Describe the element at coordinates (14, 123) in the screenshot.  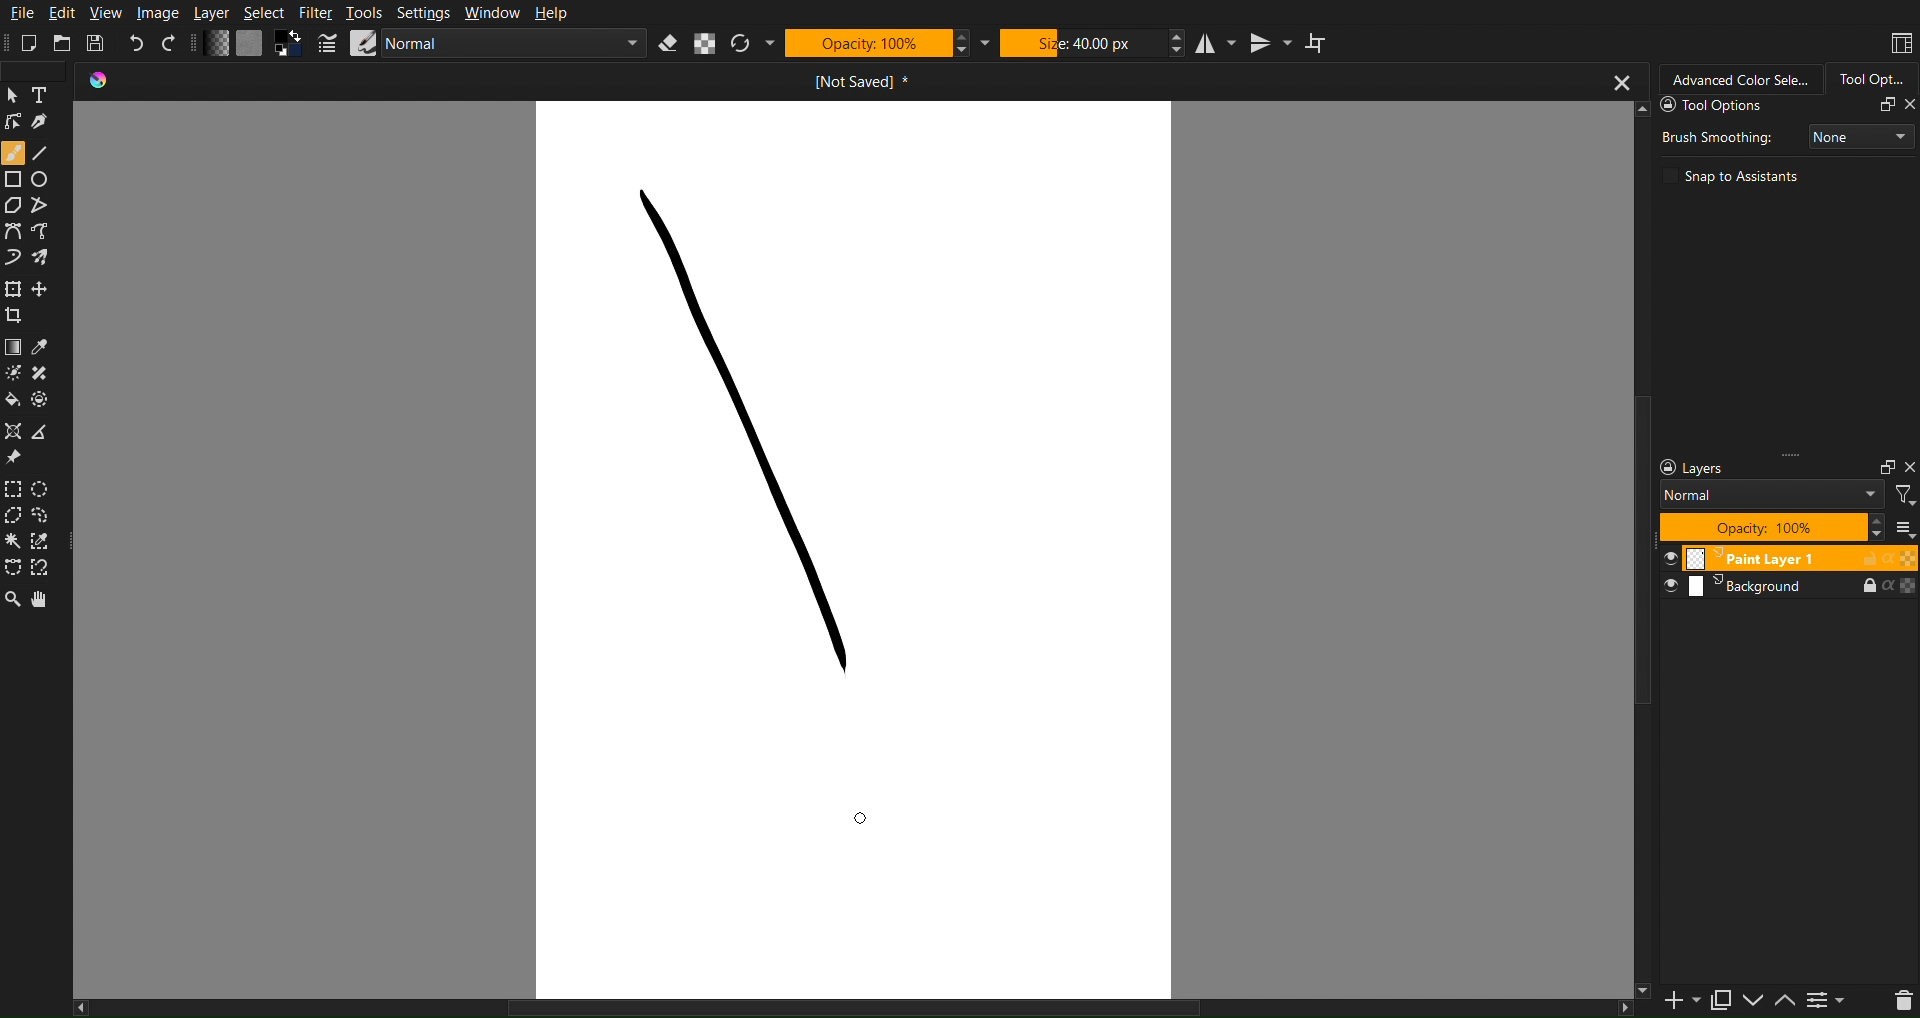
I see `Linework` at that location.